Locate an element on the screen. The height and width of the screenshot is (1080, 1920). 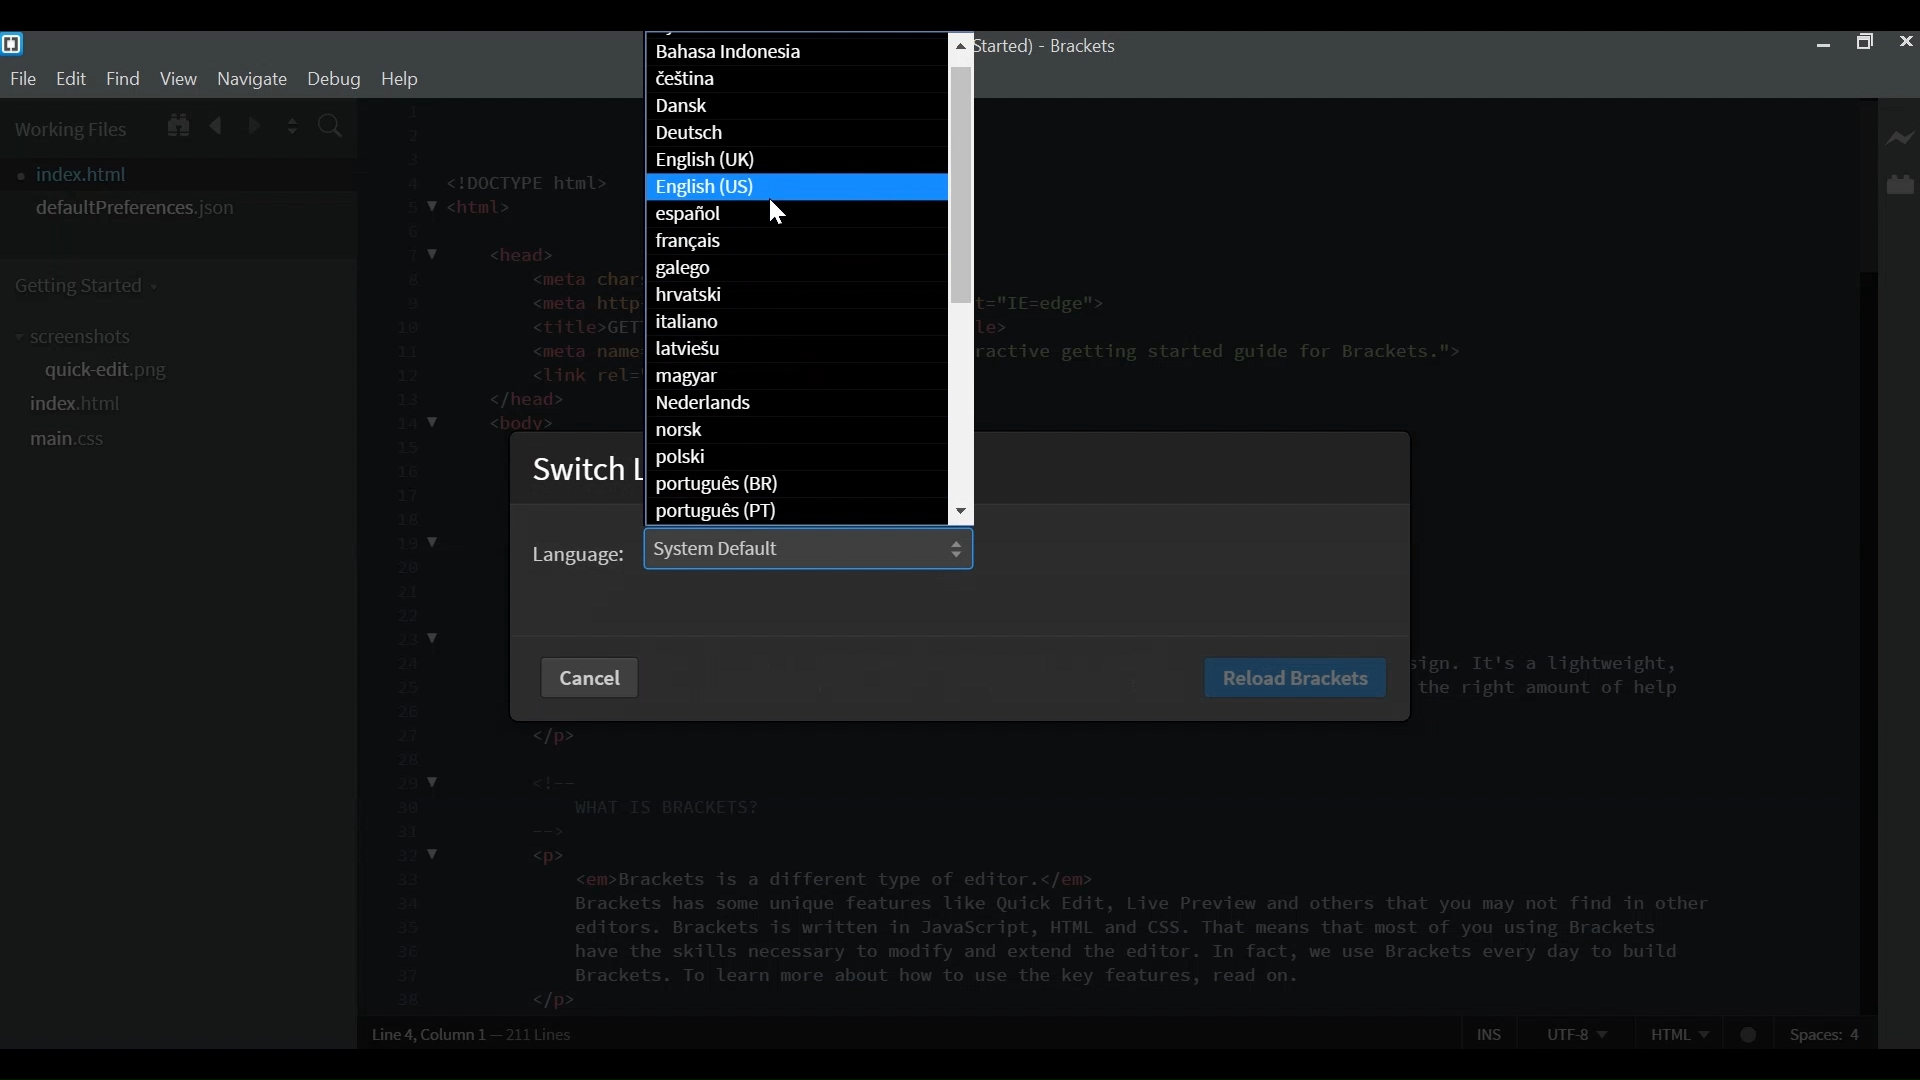
Vertical Scroll bar is located at coordinates (1865, 643).